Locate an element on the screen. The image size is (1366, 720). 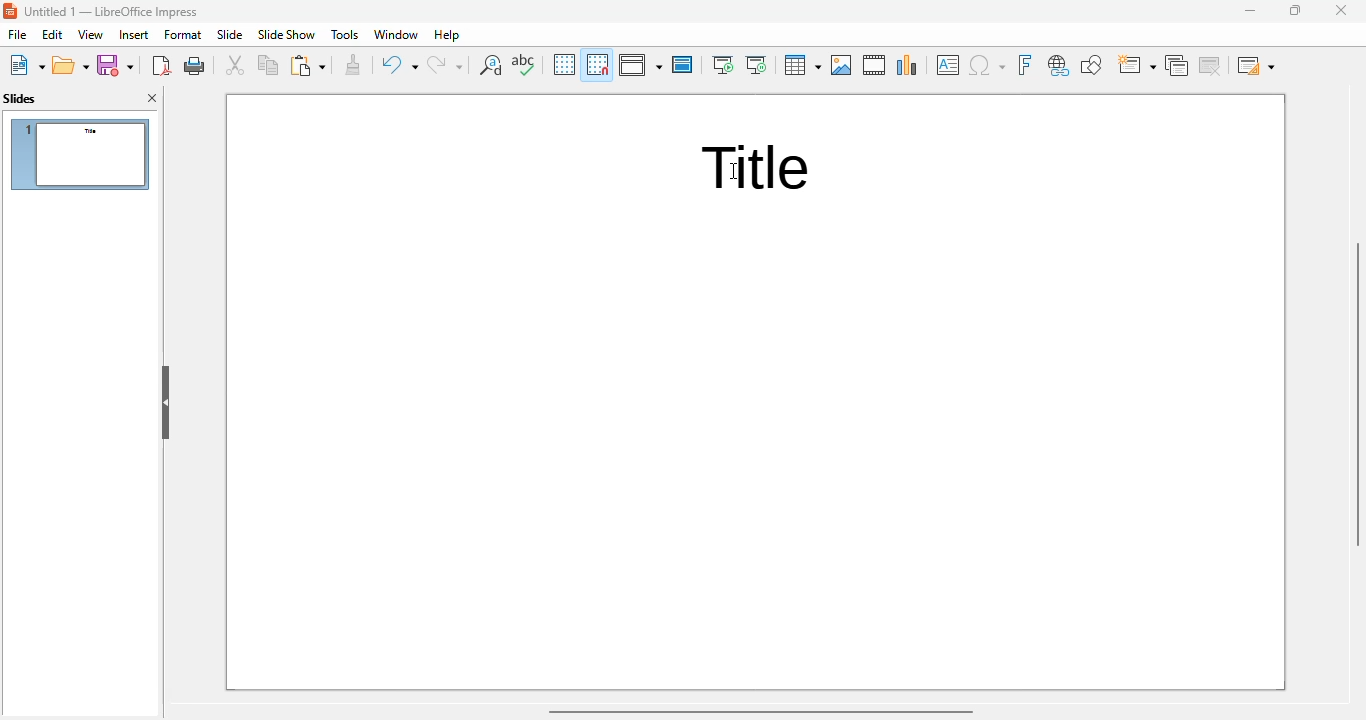
insert audio or video is located at coordinates (874, 65).